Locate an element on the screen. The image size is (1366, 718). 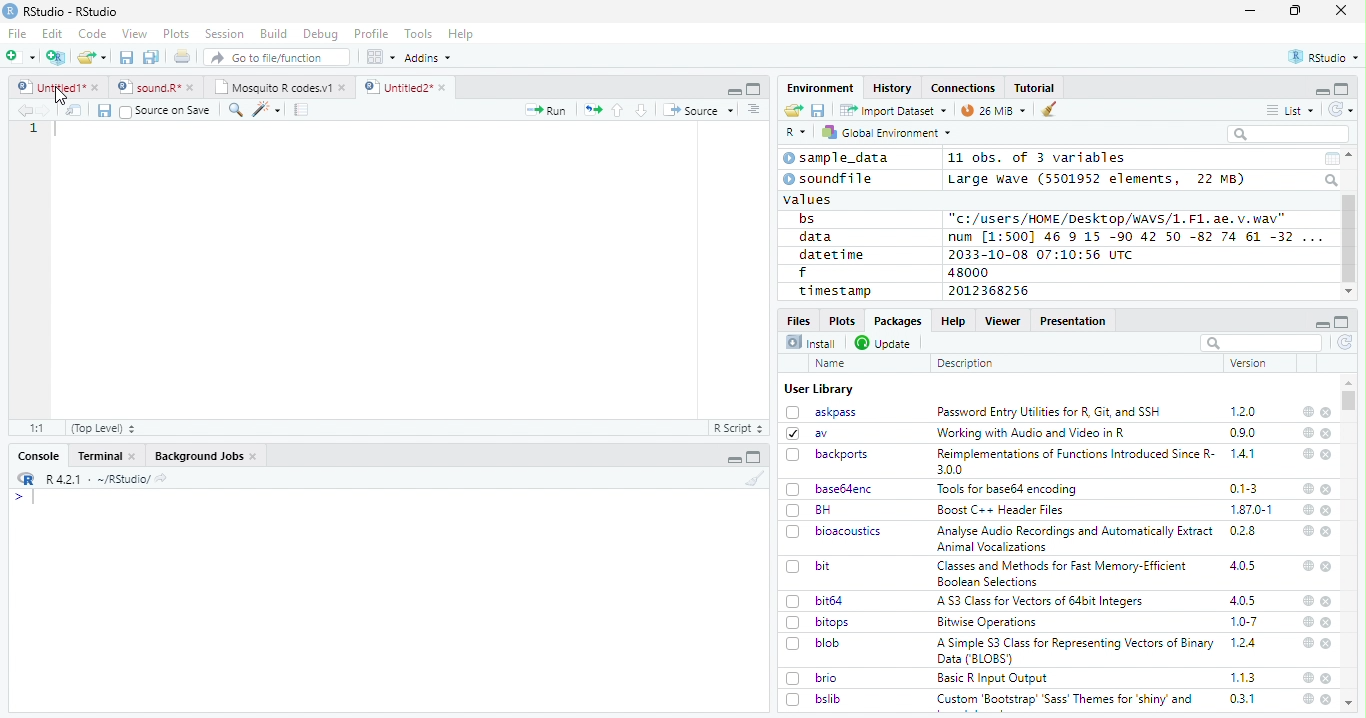
1.2.0 is located at coordinates (1245, 411).